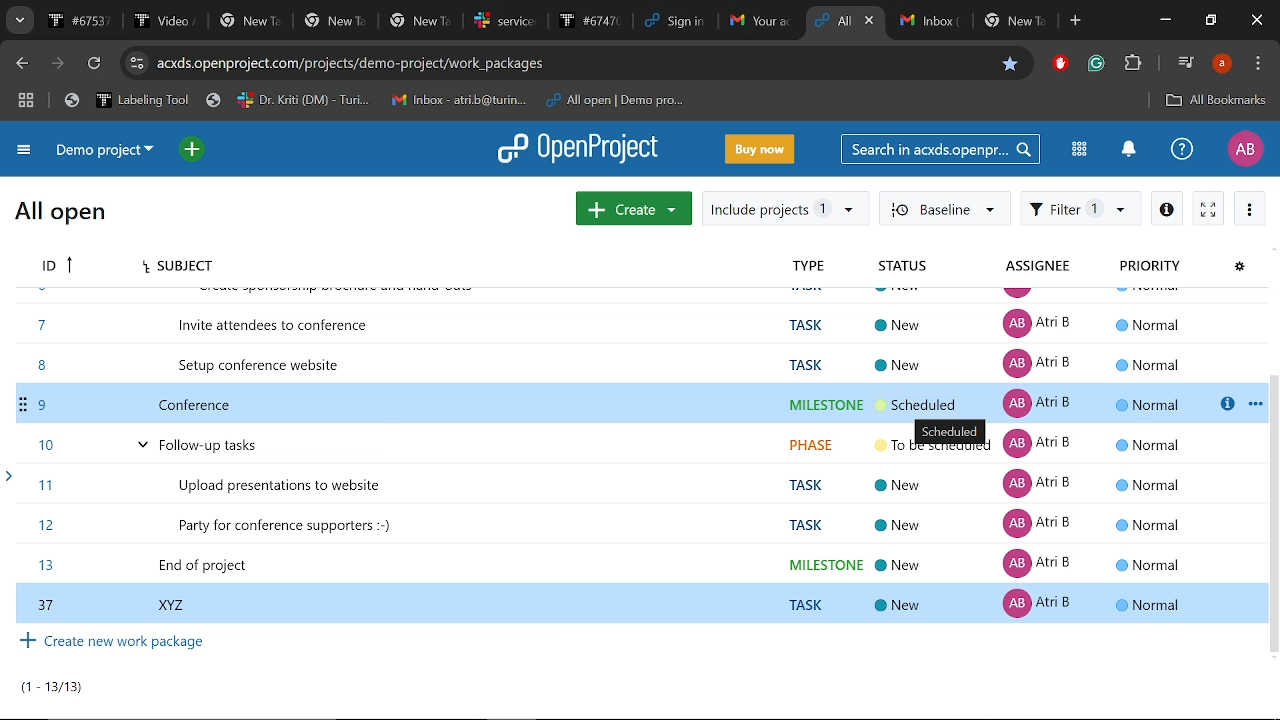 The height and width of the screenshot is (720, 1280). I want to click on Search tabs, so click(18, 20).